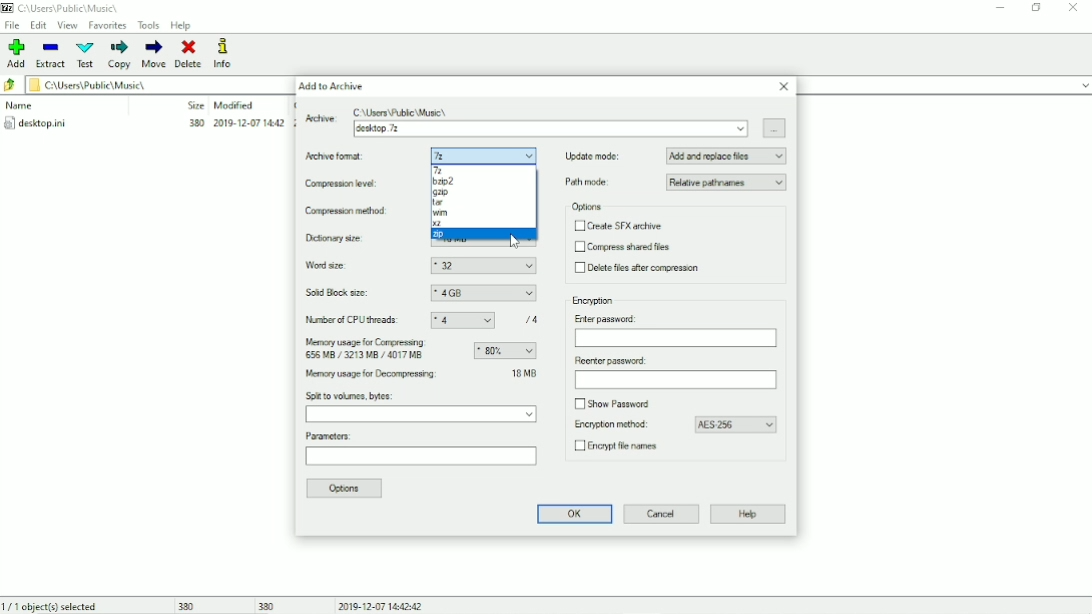 This screenshot has width=1092, height=614. I want to click on 7z, so click(440, 155).